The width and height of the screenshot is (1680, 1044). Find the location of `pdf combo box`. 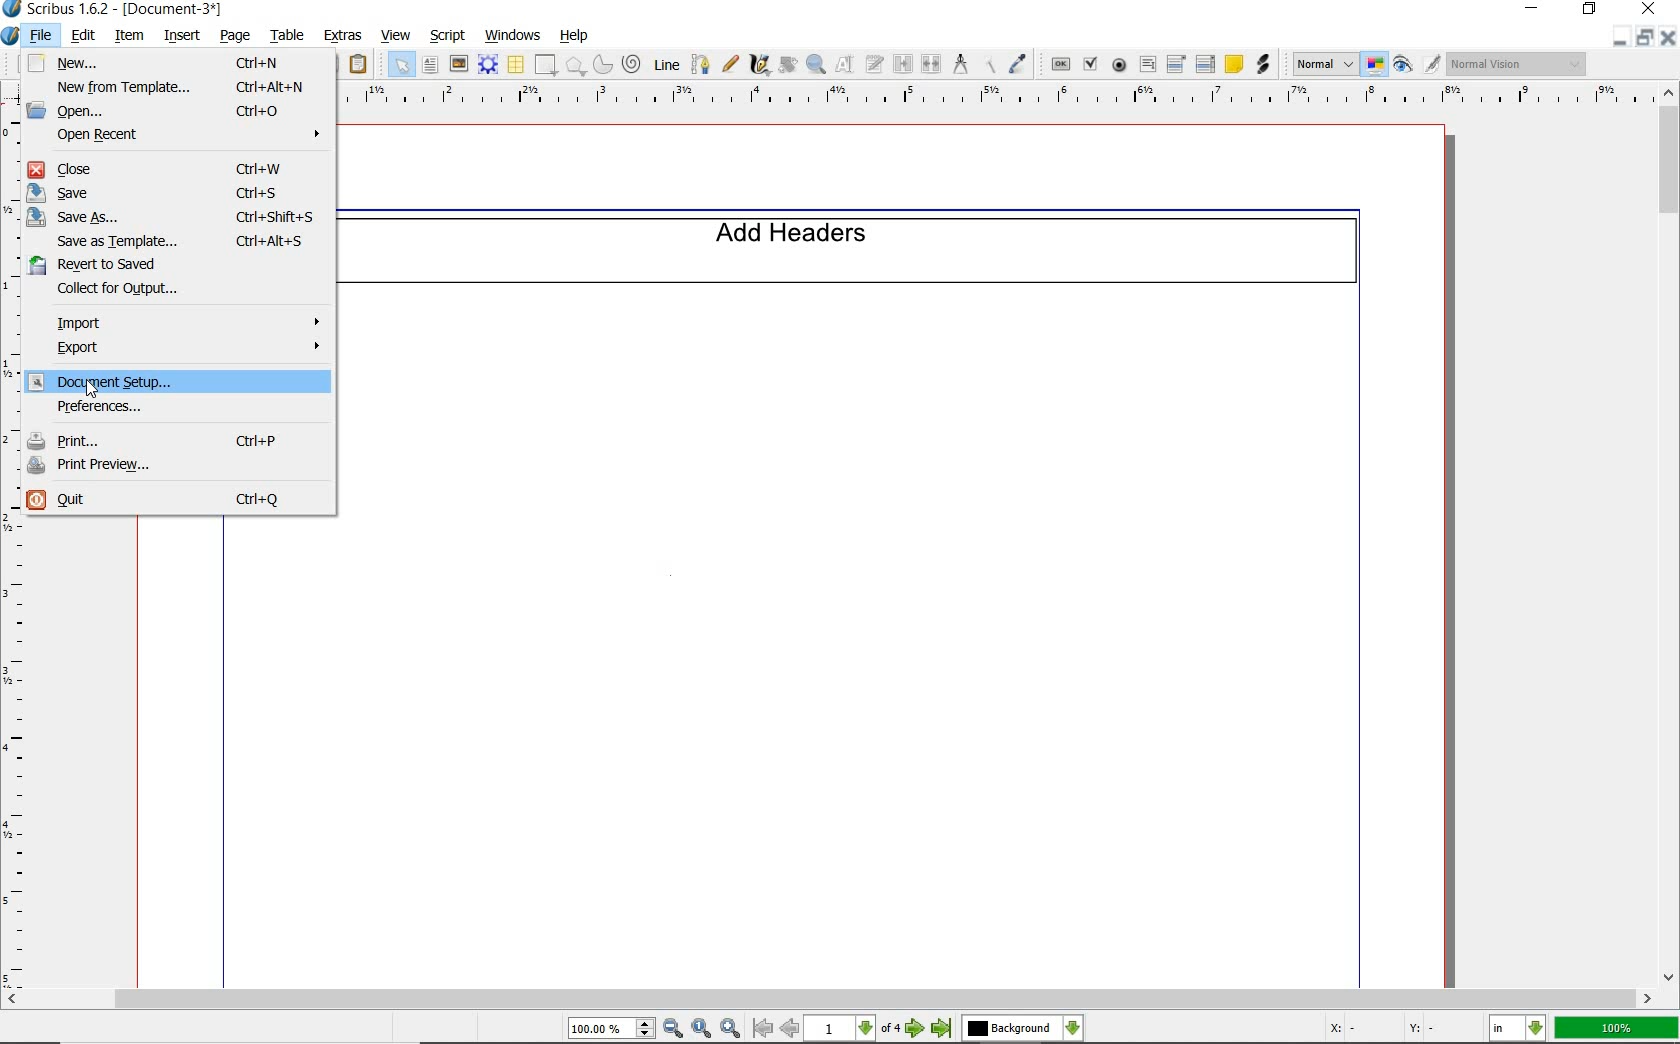

pdf combo box is located at coordinates (1176, 63).